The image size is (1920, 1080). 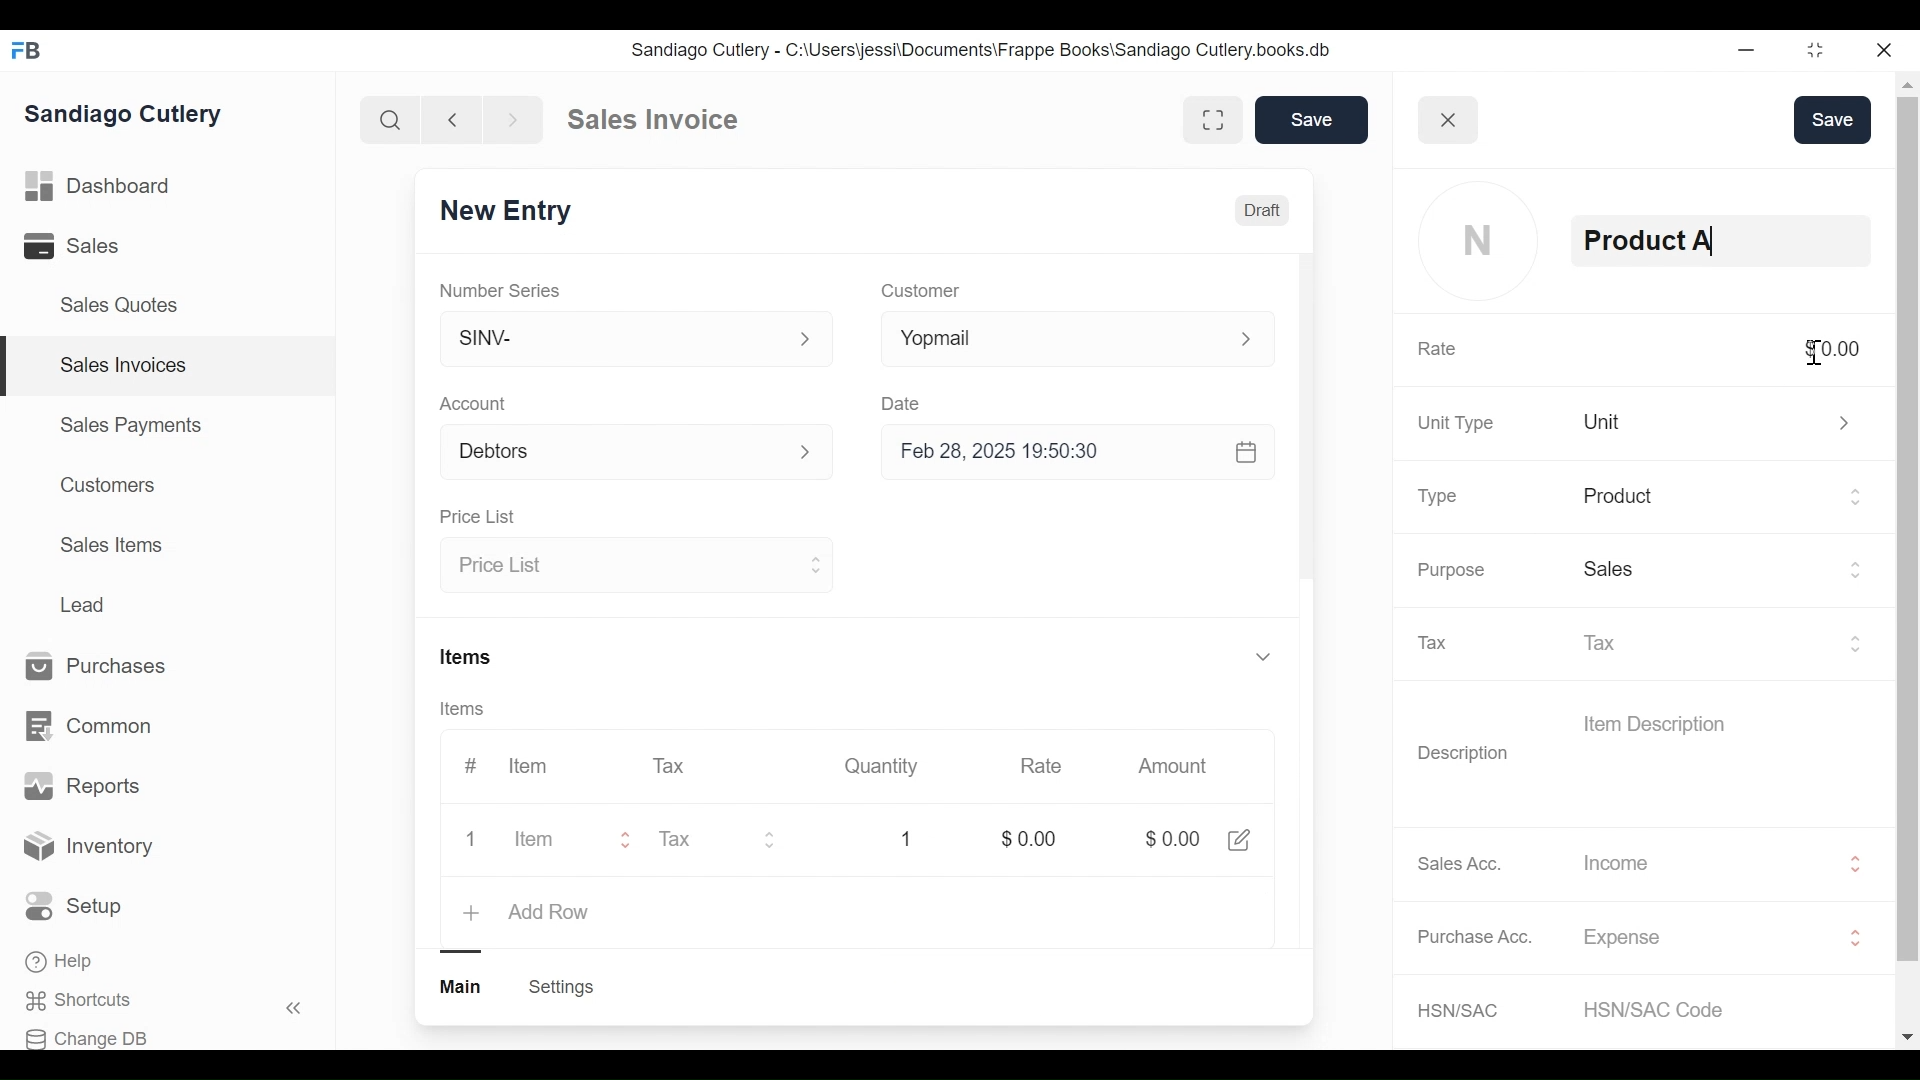 I want to click on Sales Invoices, so click(x=124, y=366).